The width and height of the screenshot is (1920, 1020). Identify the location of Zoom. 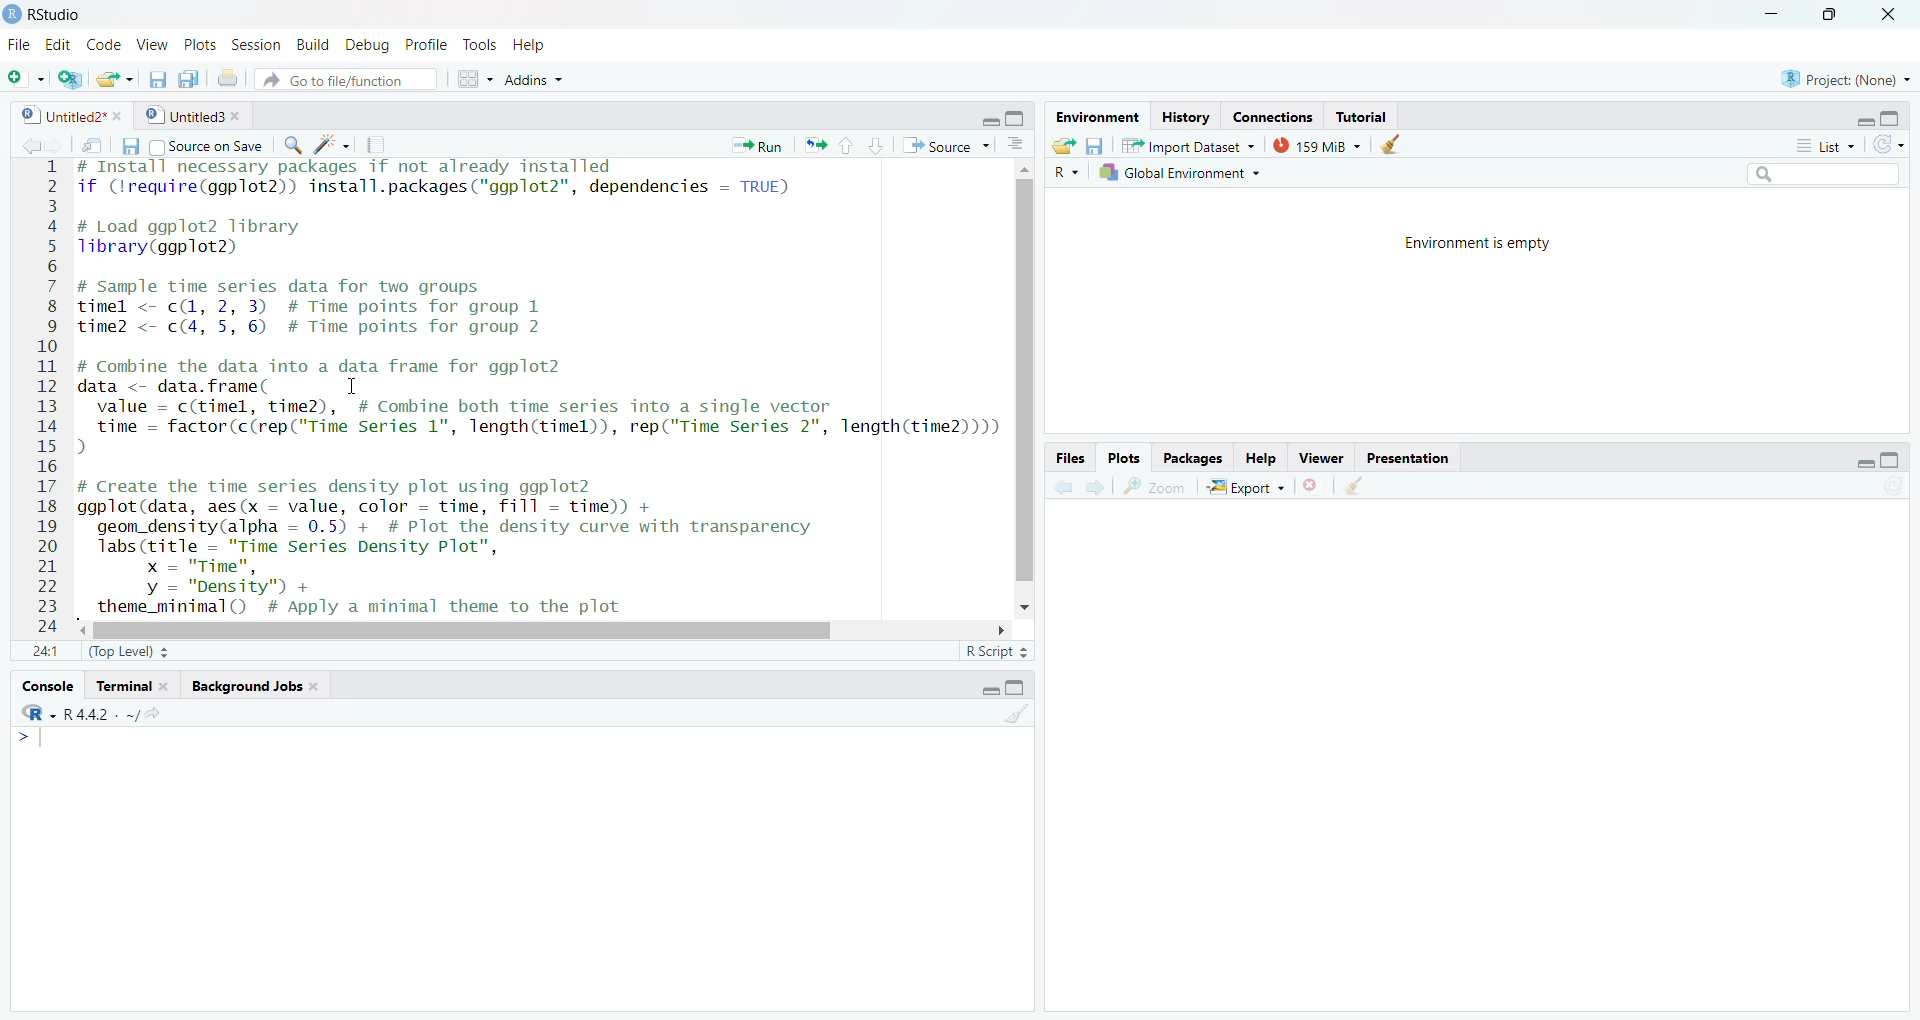
(1154, 487).